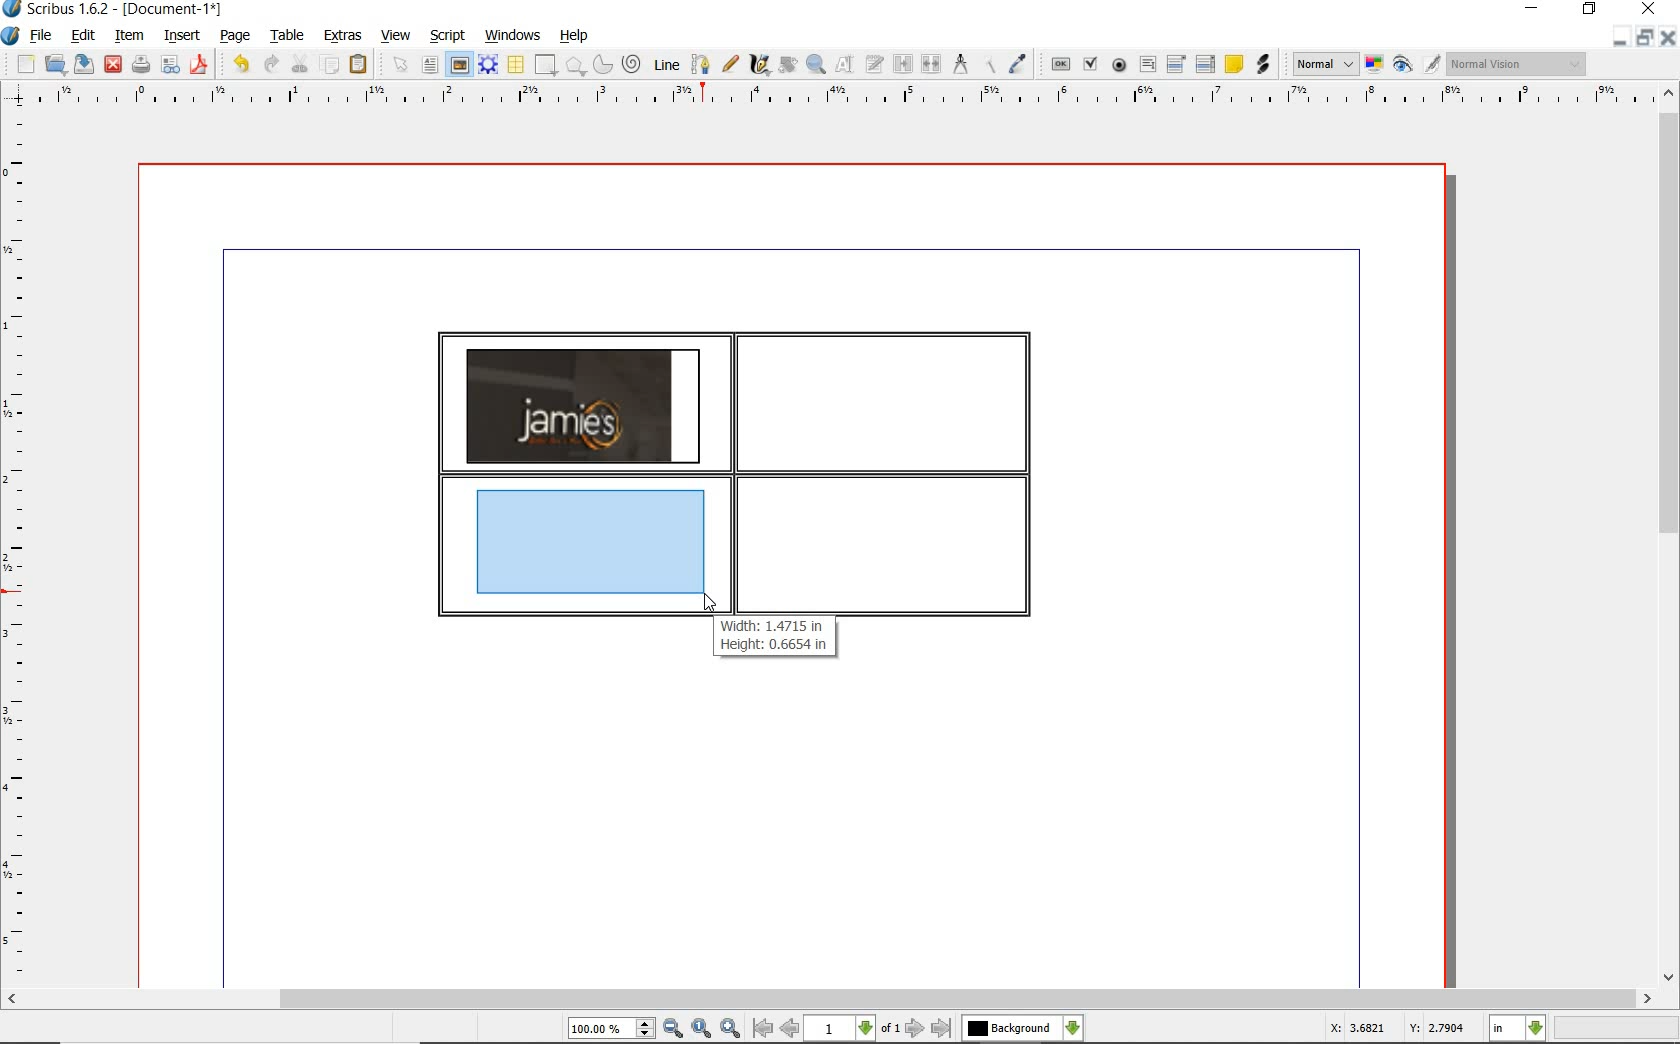 The width and height of the screenshot is (1680, 1044). I want to click on print, so click(139, 64).